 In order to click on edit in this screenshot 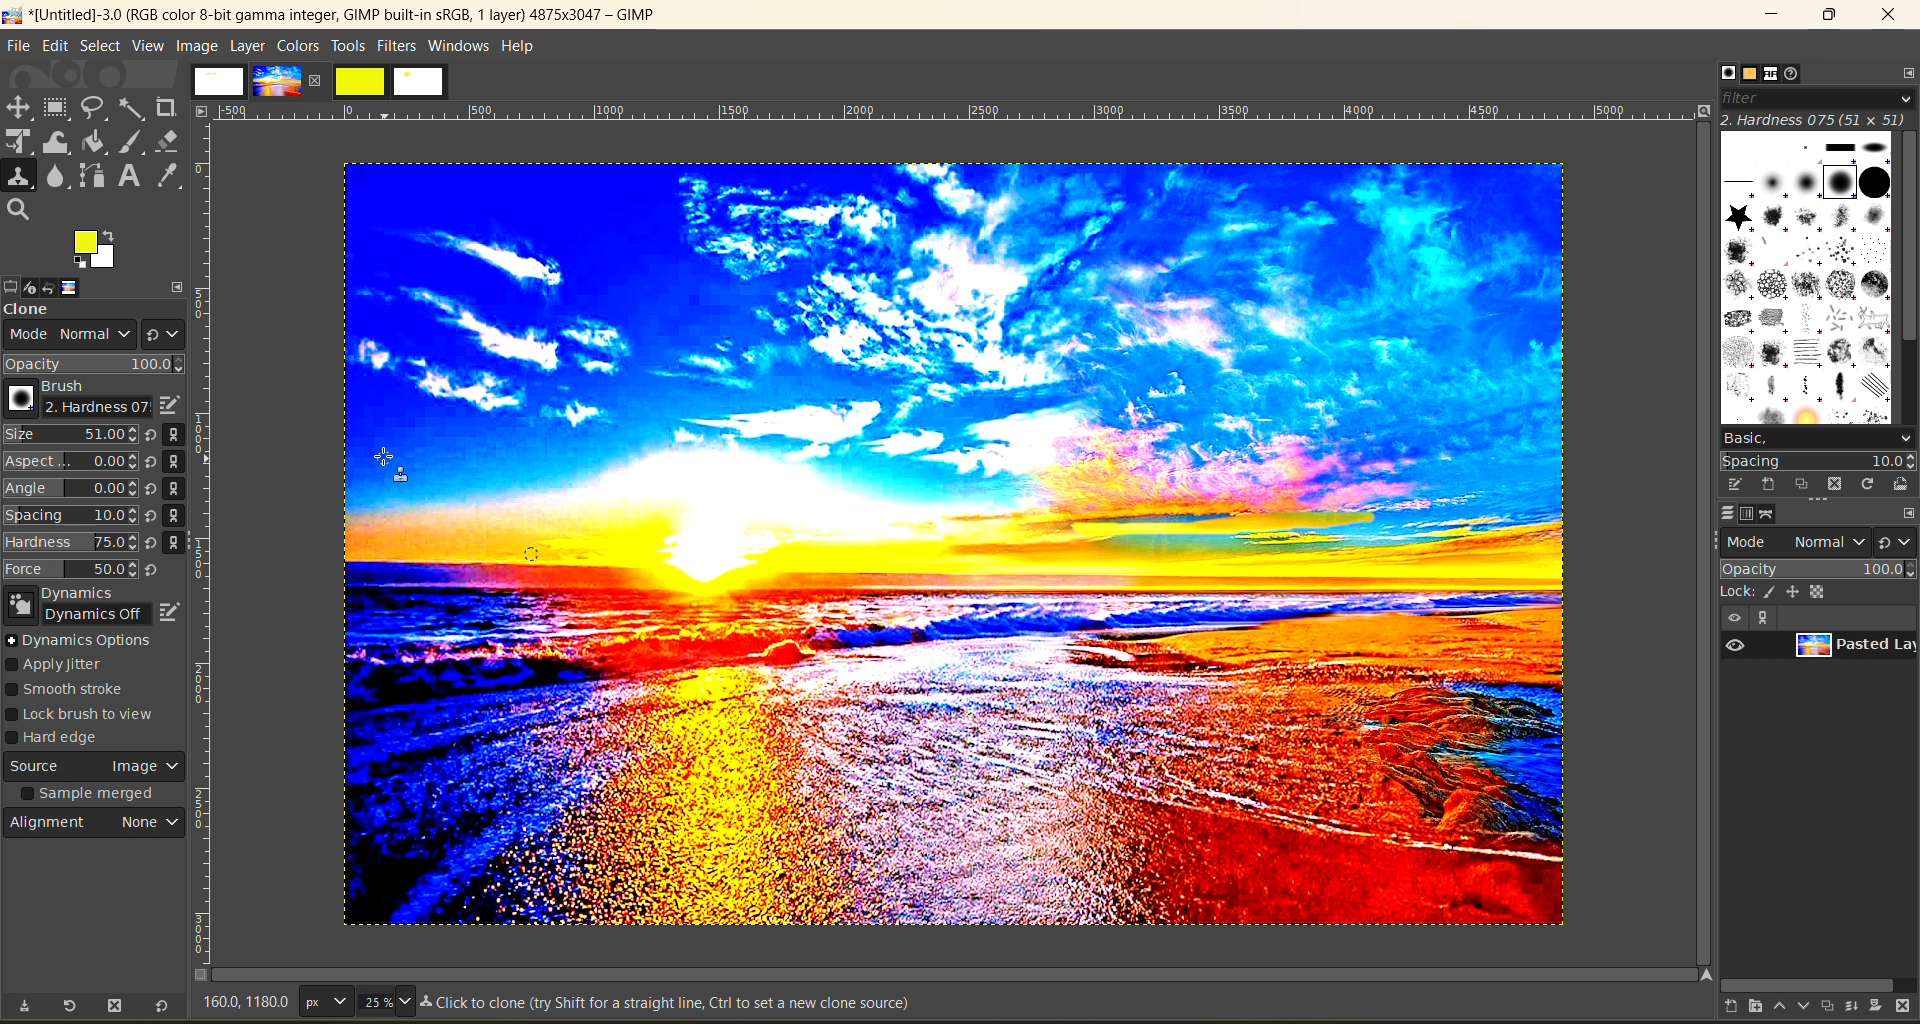, I will do `click(55, 45)`.